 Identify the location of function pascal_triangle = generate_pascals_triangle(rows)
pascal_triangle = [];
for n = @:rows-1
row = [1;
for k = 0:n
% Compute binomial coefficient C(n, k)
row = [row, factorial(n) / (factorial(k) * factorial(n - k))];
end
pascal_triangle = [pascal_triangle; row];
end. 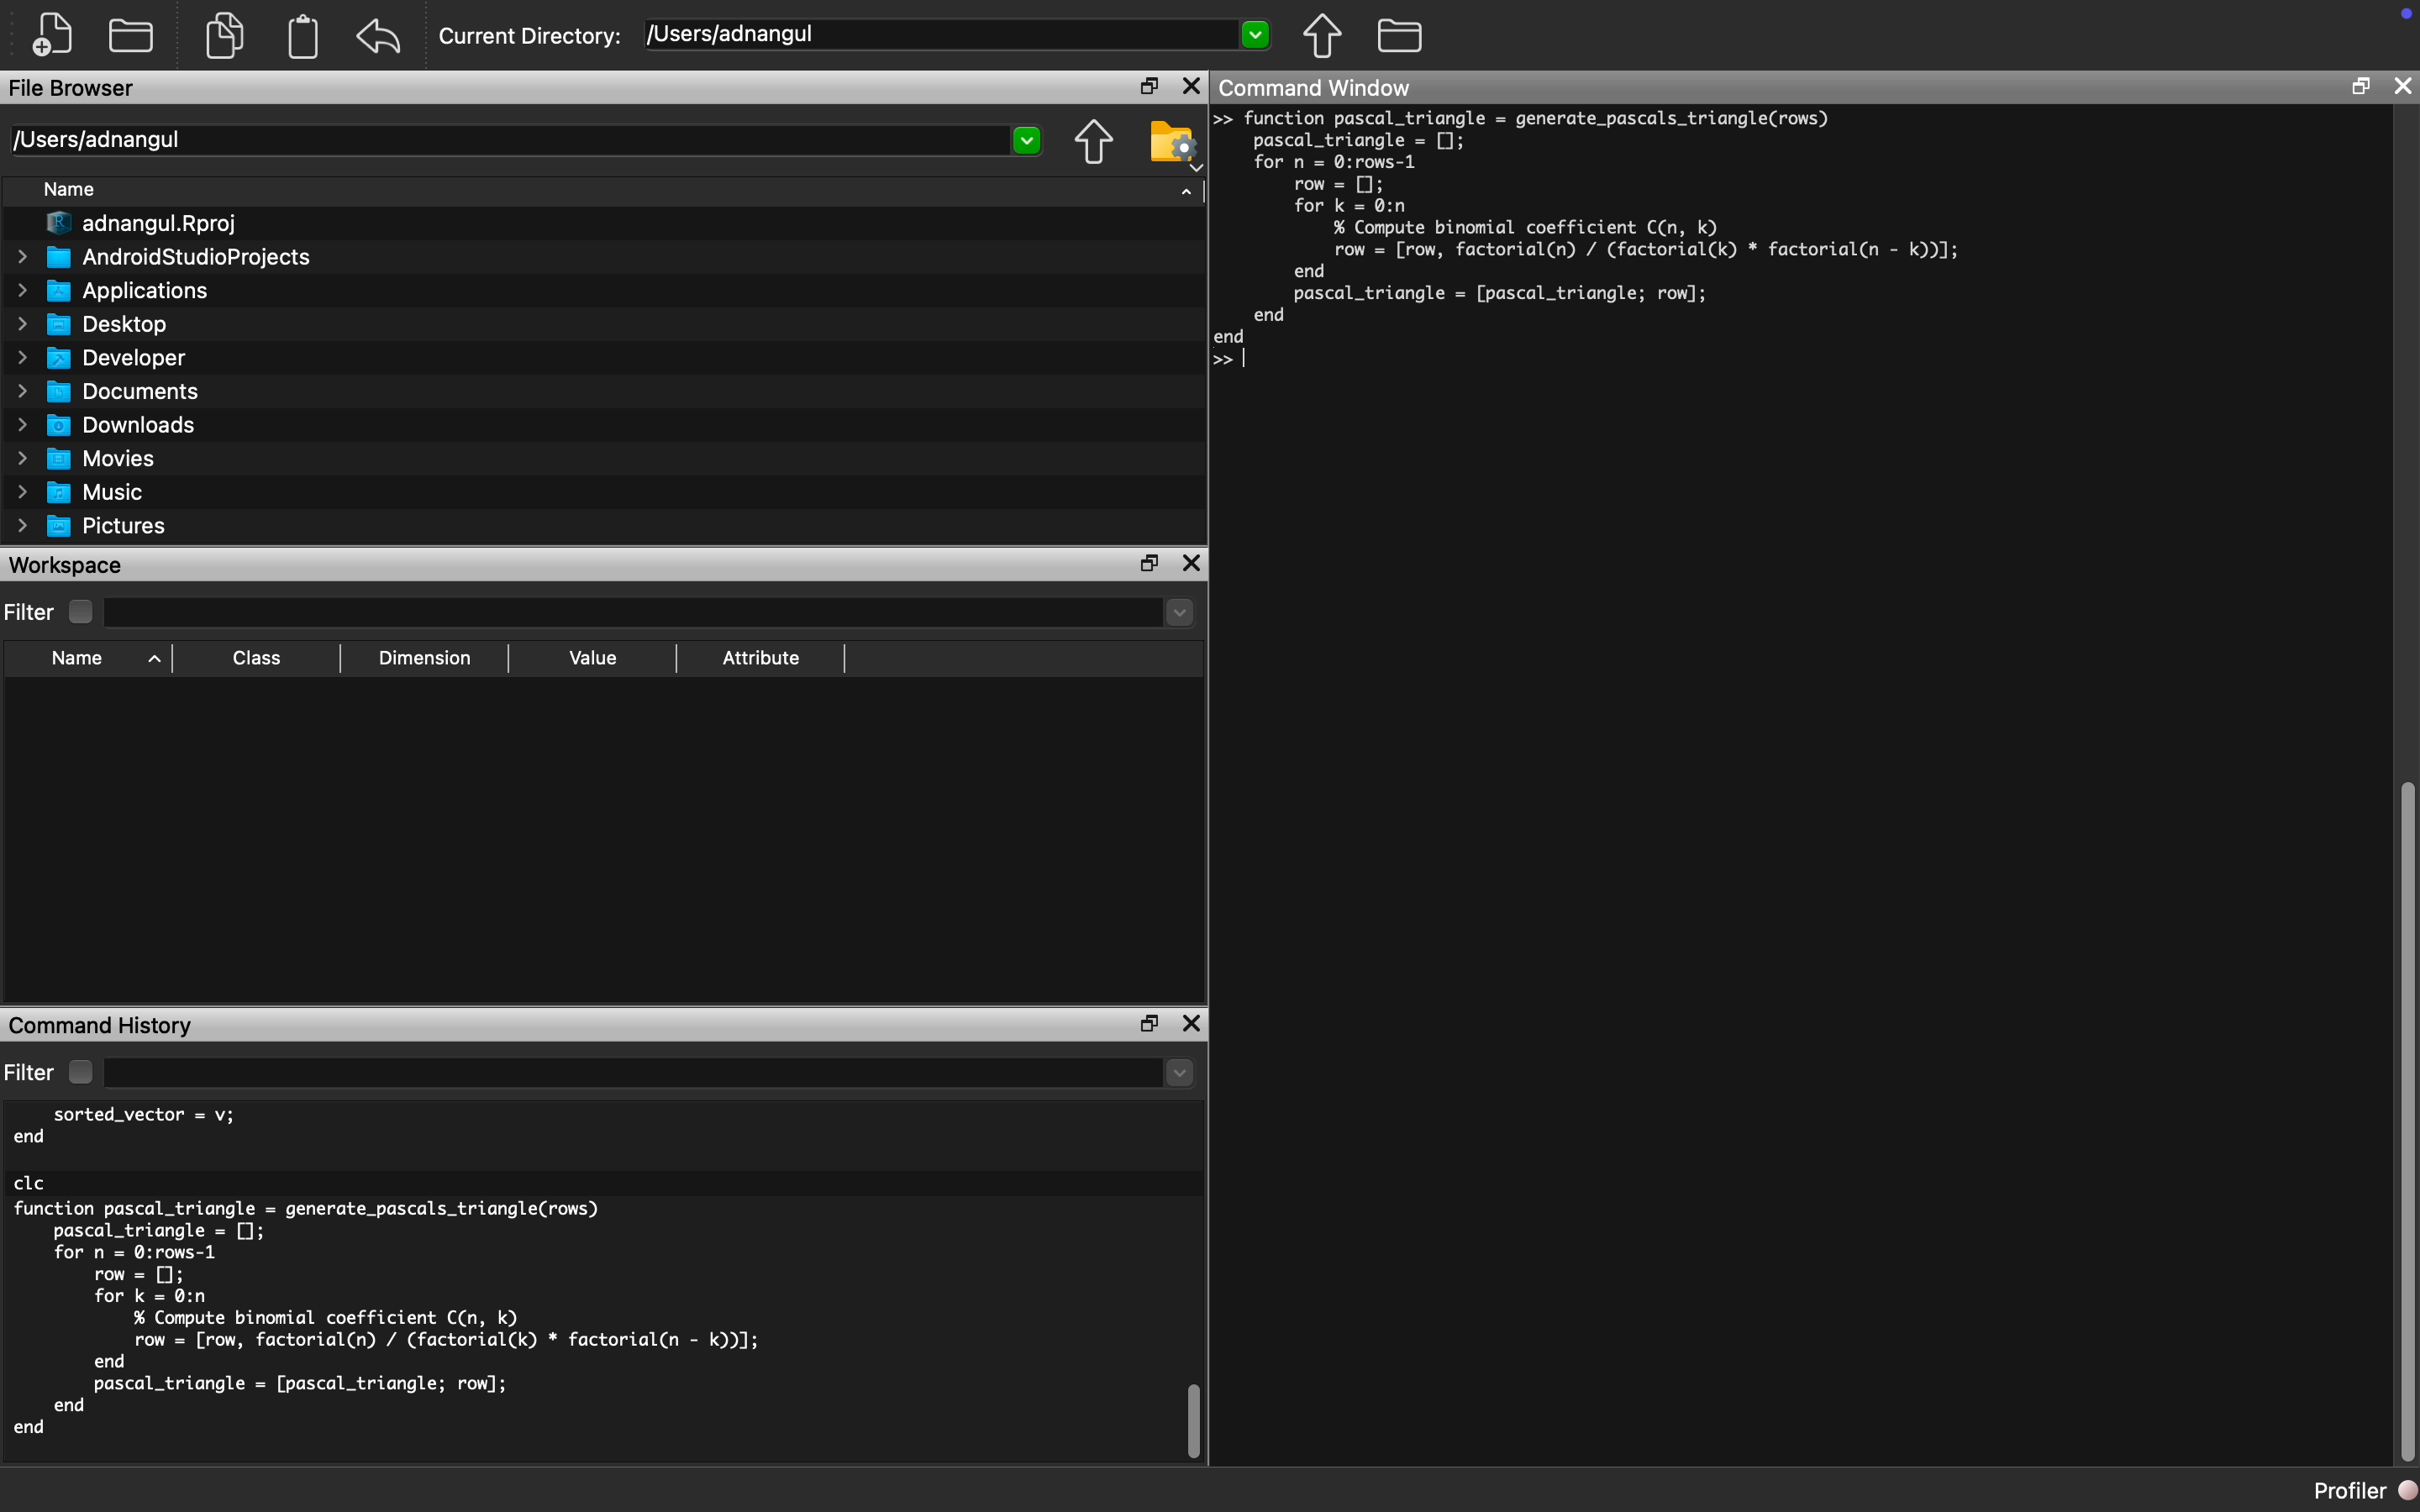
(1603, 246).